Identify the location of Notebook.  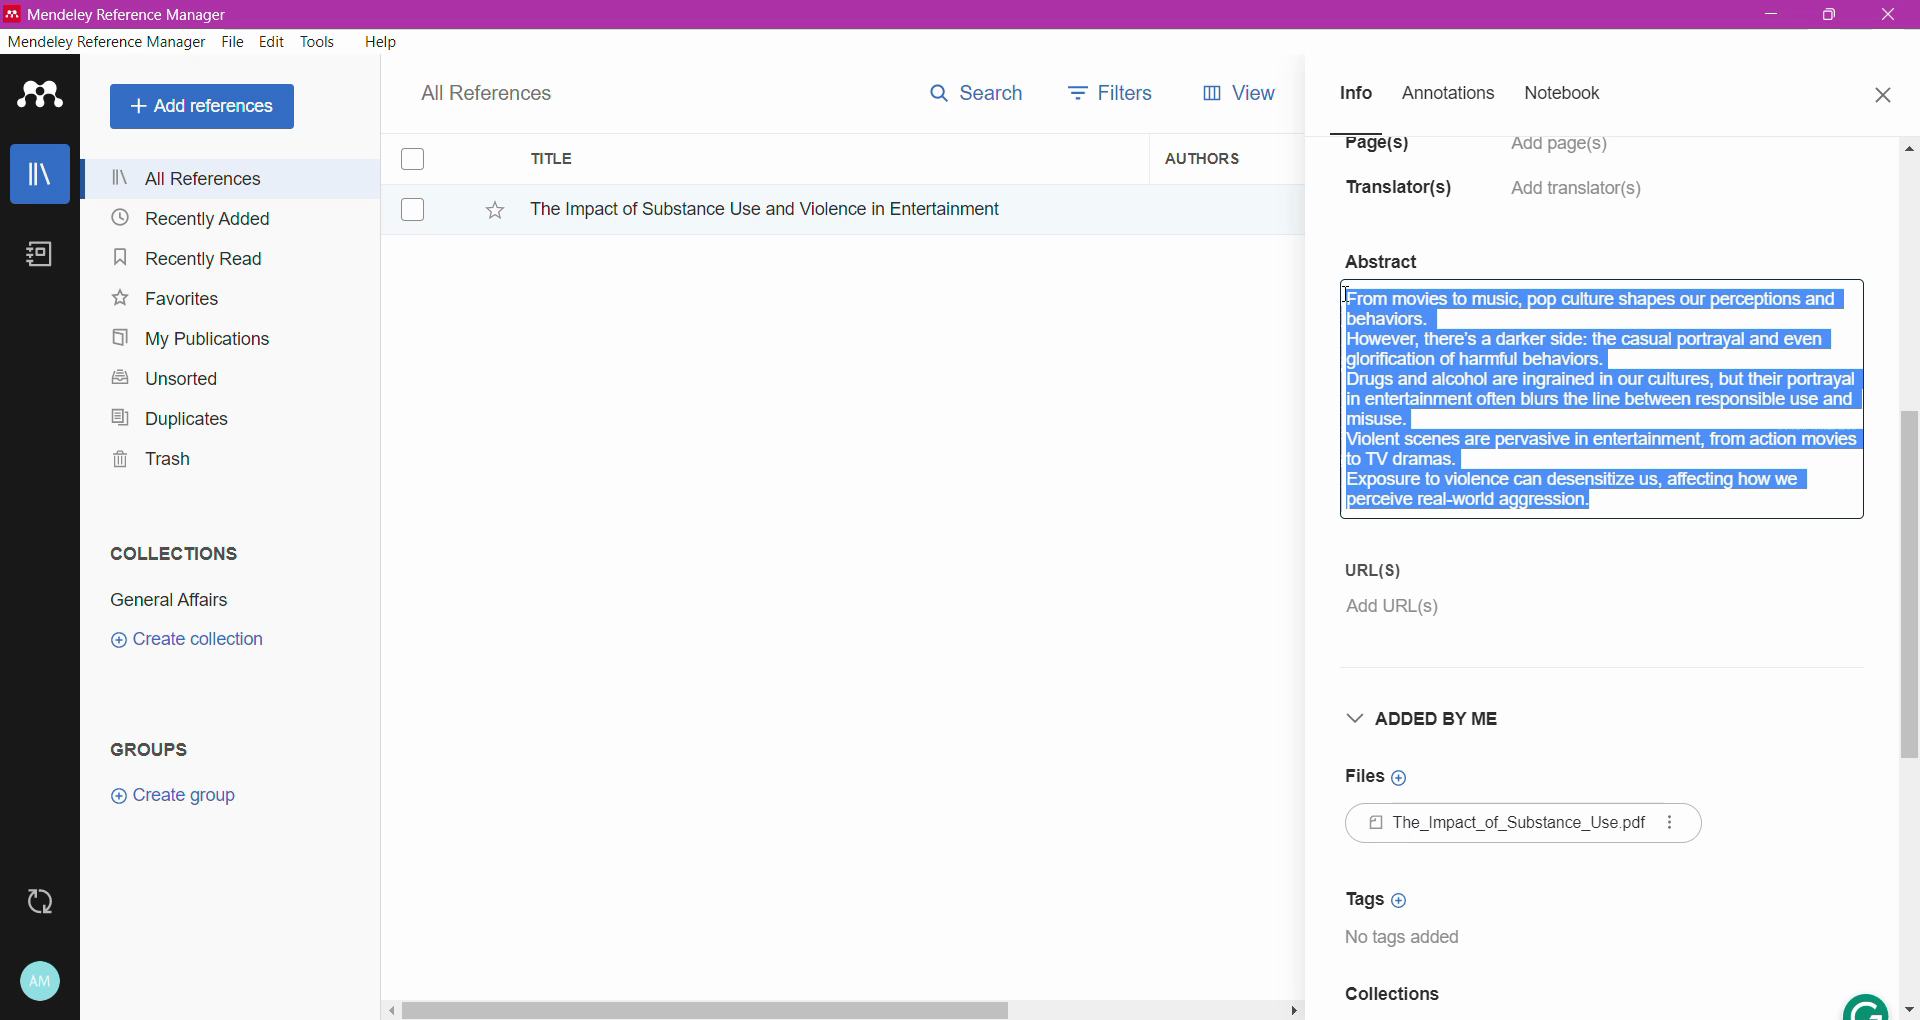
(1569, 95).